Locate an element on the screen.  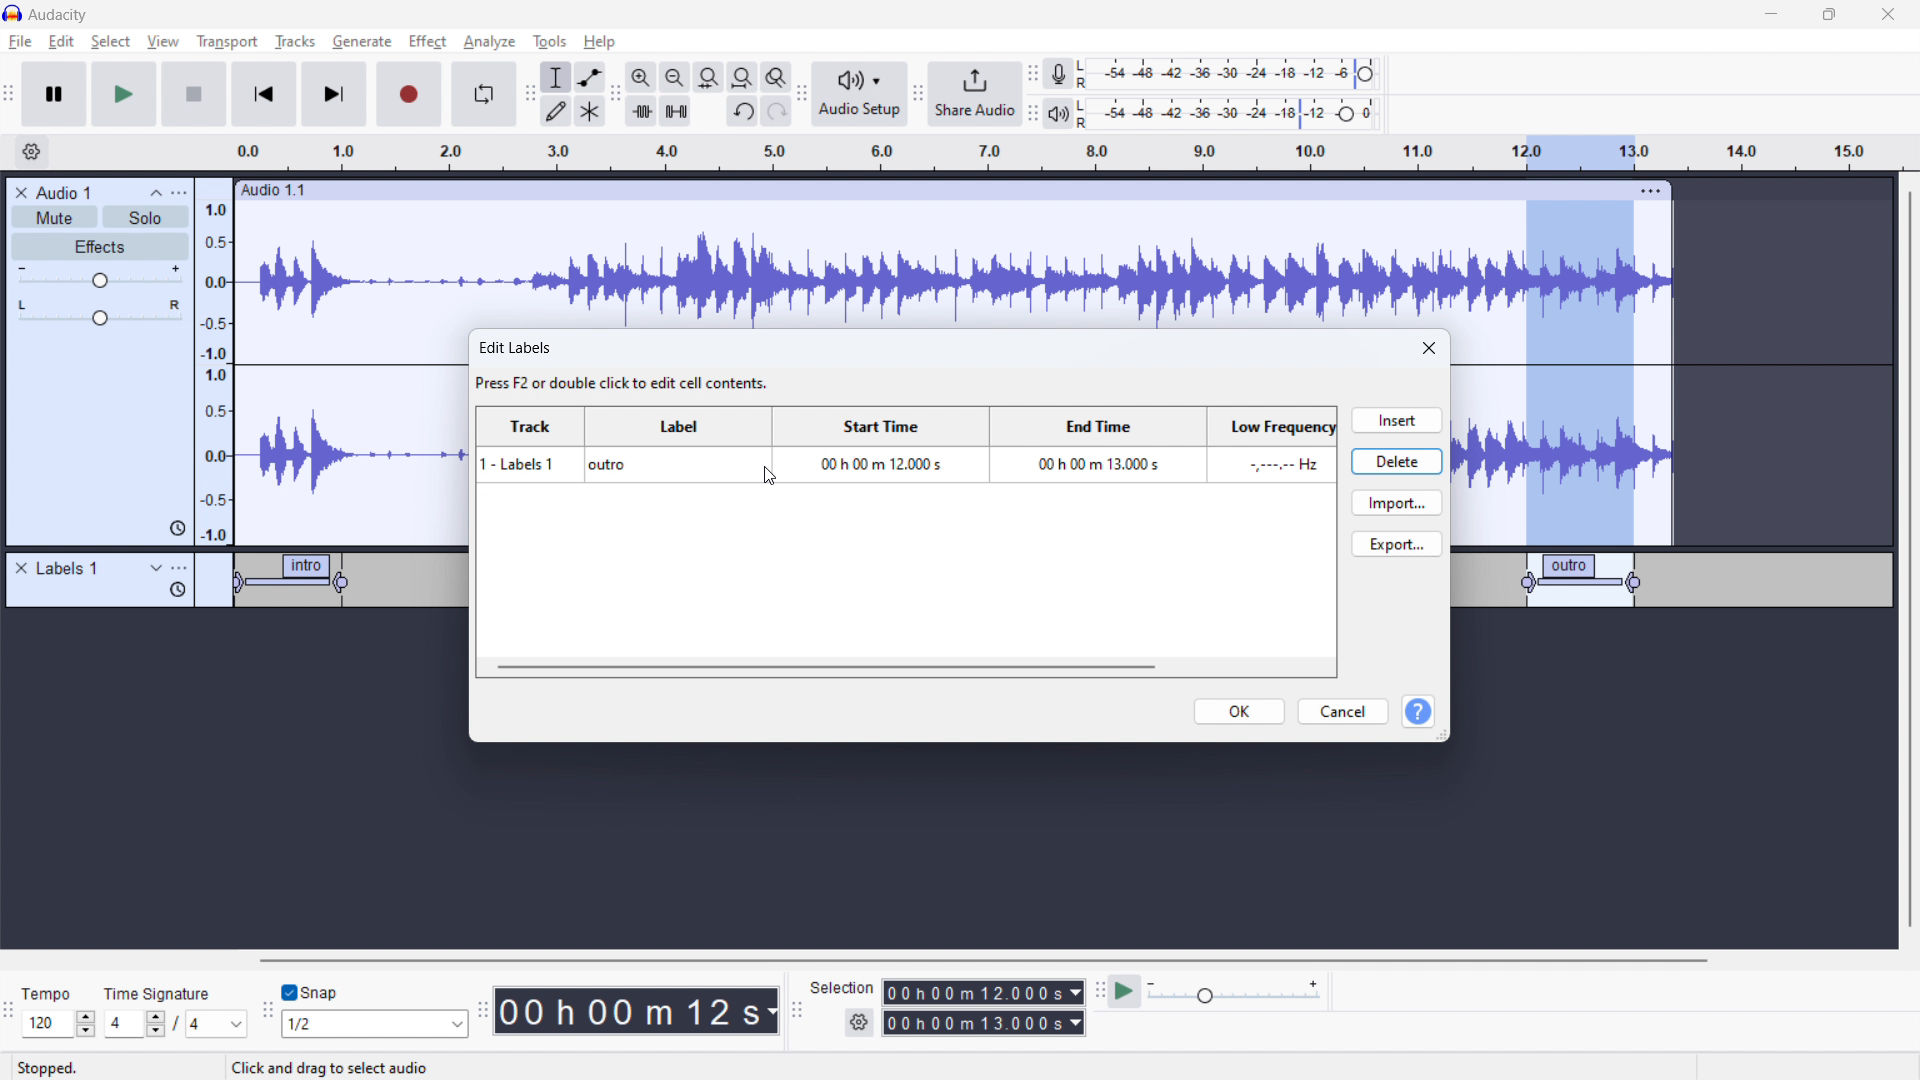
stop is located at coordinates (194, 93).